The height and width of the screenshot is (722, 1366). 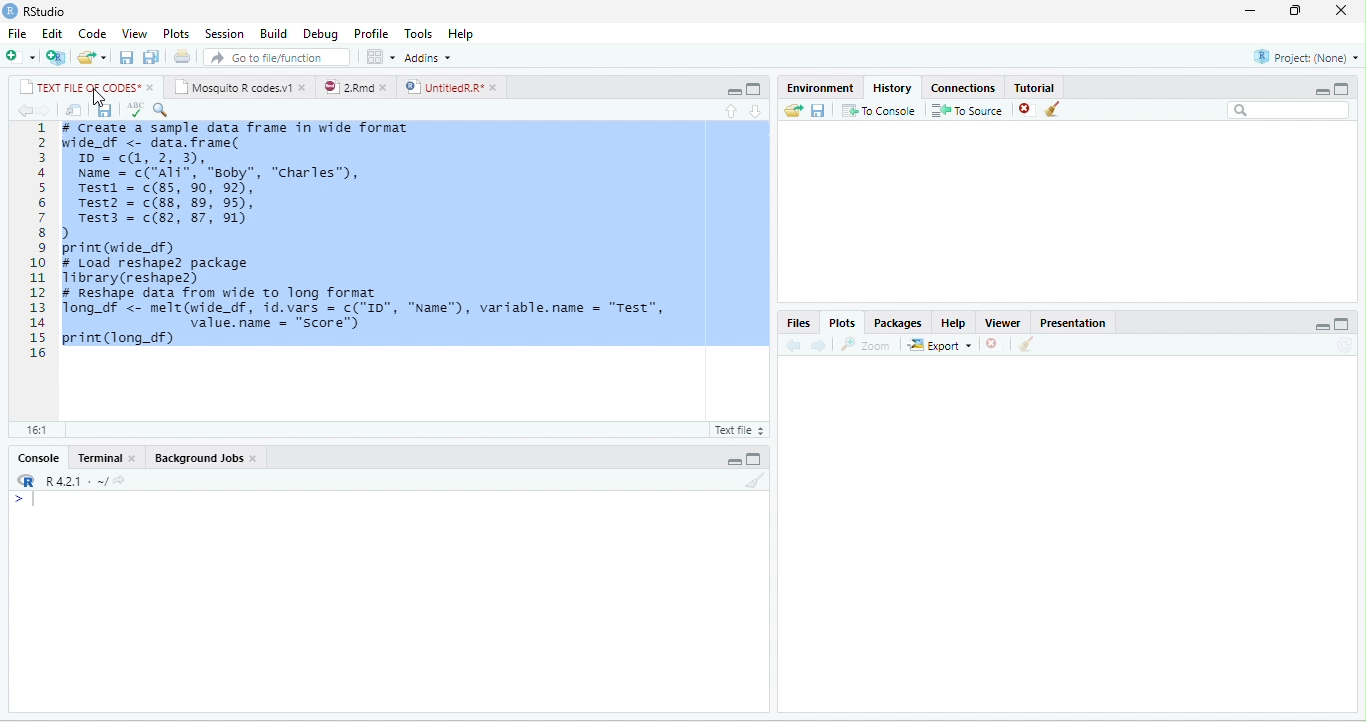 I want to click on Help, so click(x=460, y=34).